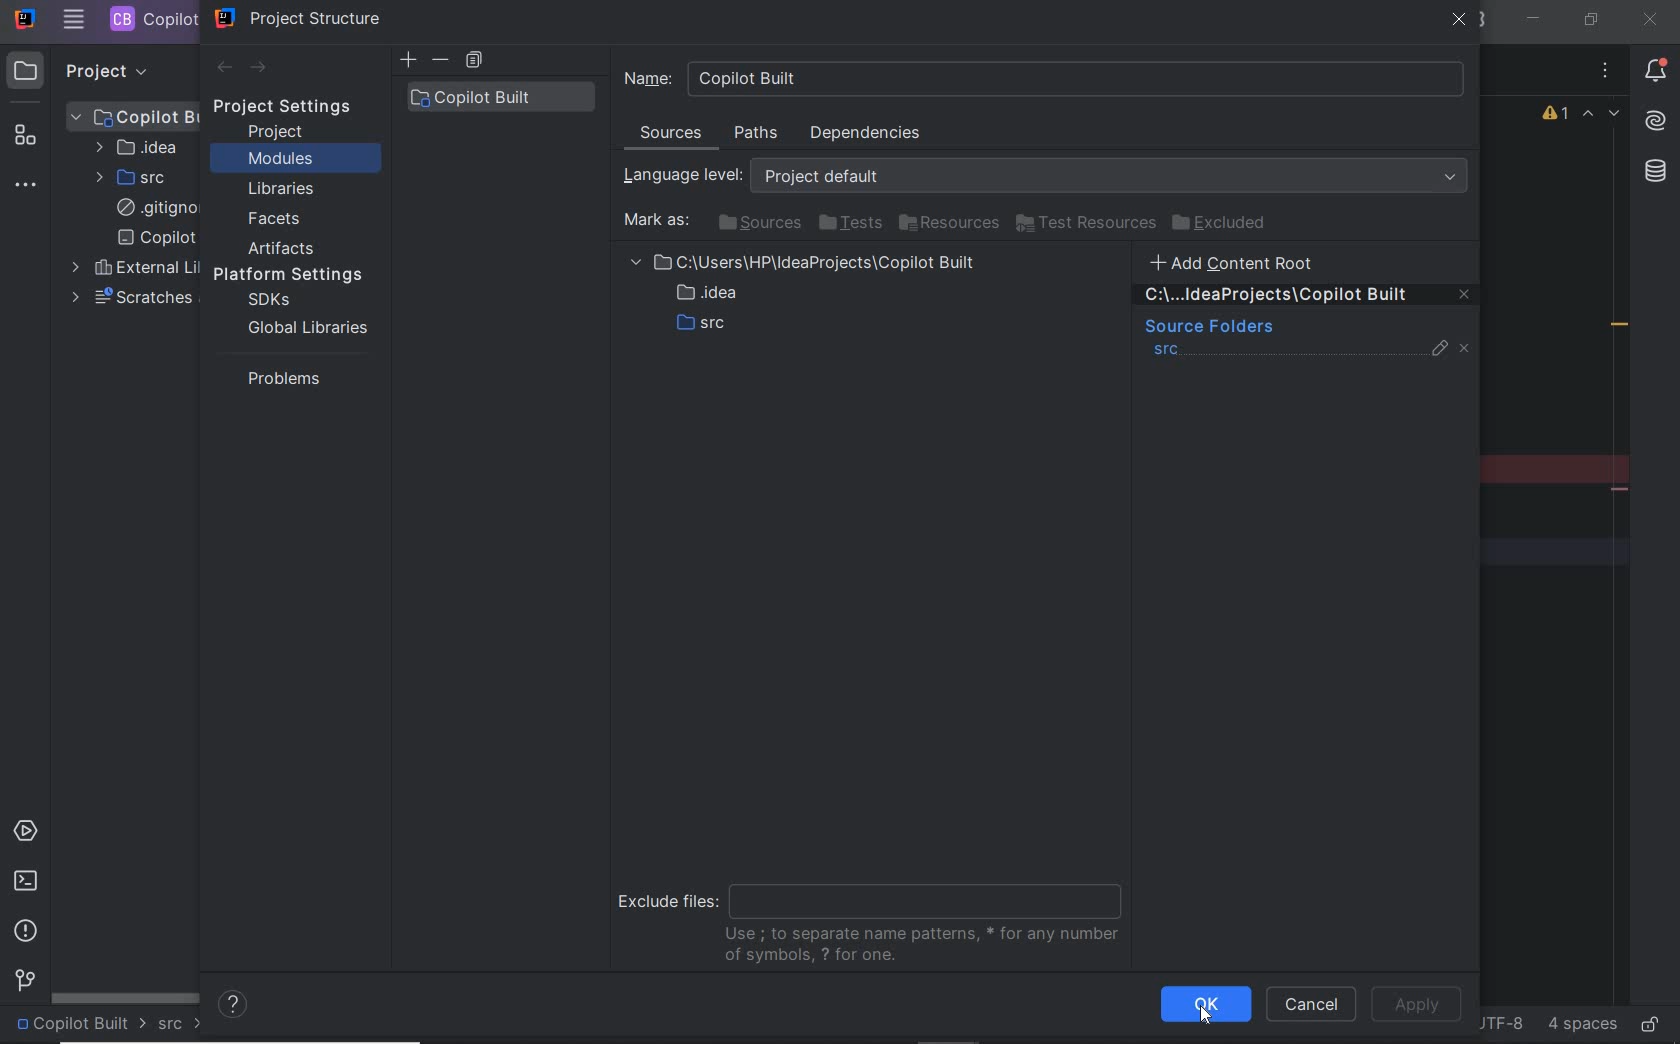 The width and height of the screenshot is (1680, 1044). Describe the element at coordinates (25, 880) in the screenshot. I see `terminal` at that location.